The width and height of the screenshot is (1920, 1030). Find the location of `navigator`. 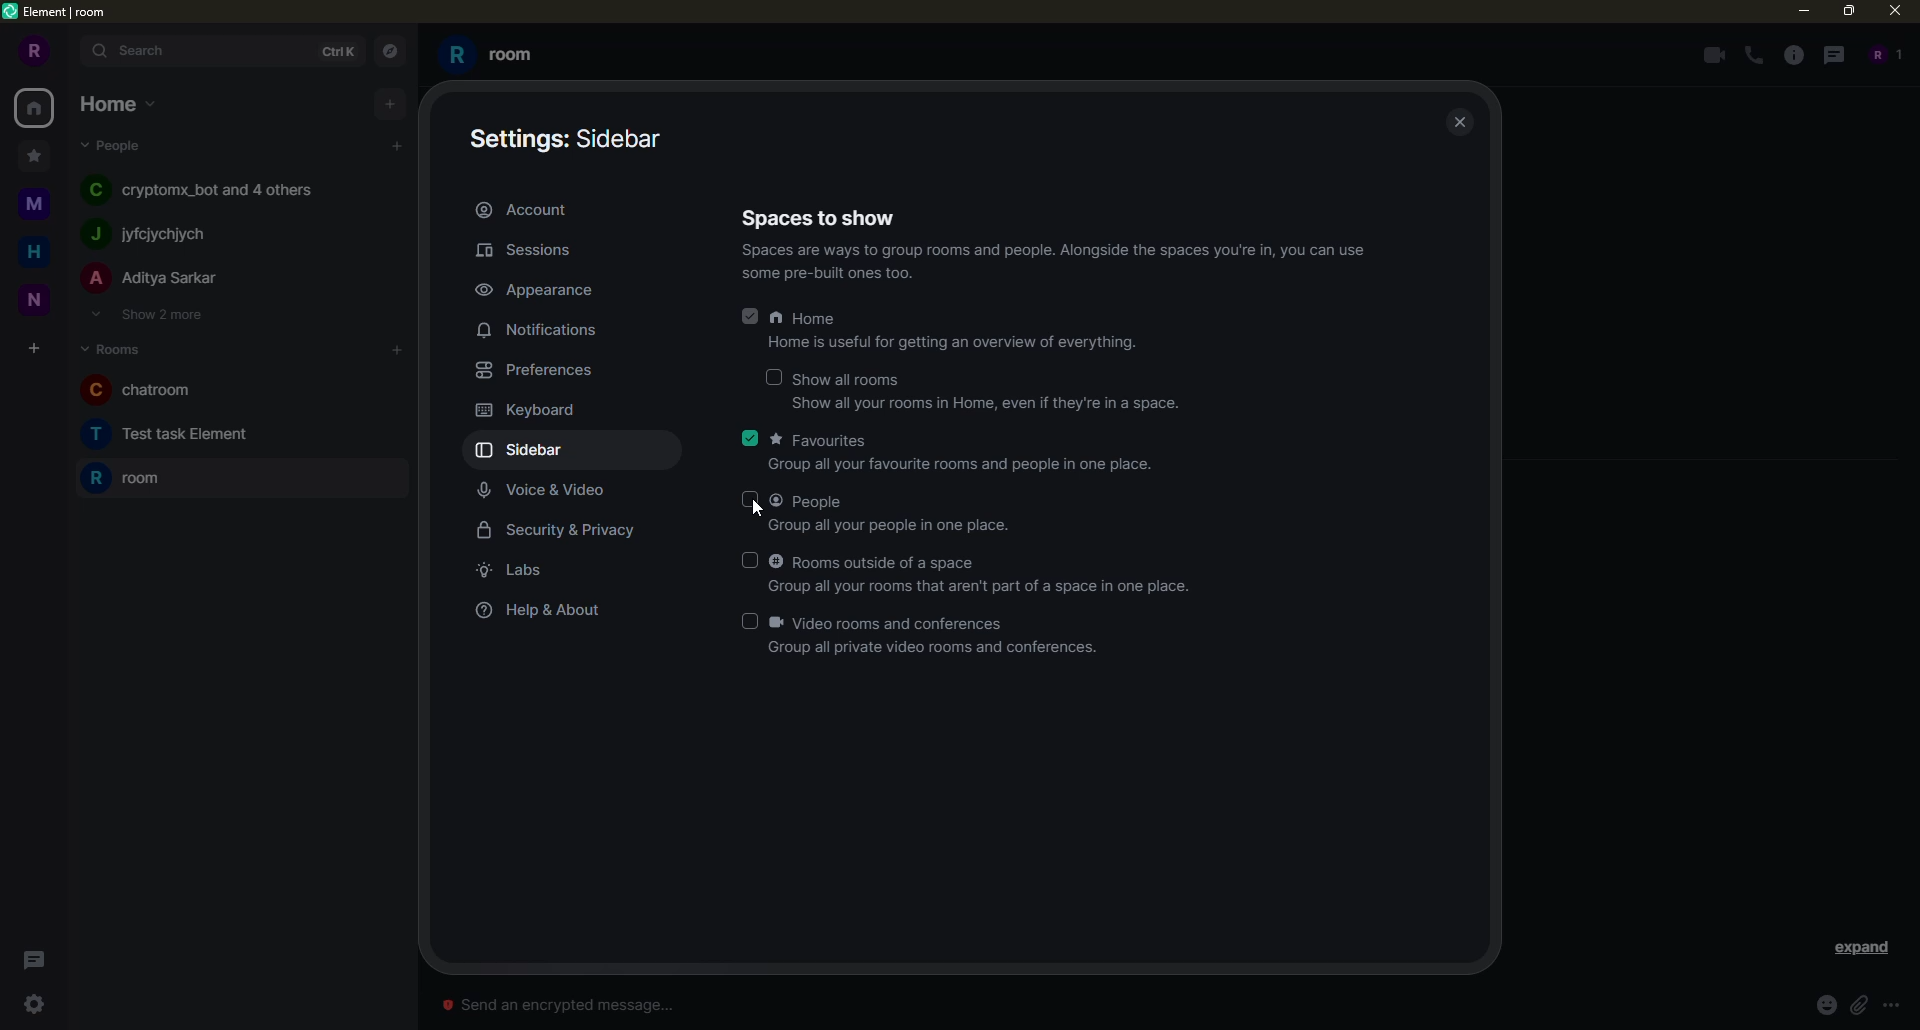

navigator is located at coordinates (387, 51).